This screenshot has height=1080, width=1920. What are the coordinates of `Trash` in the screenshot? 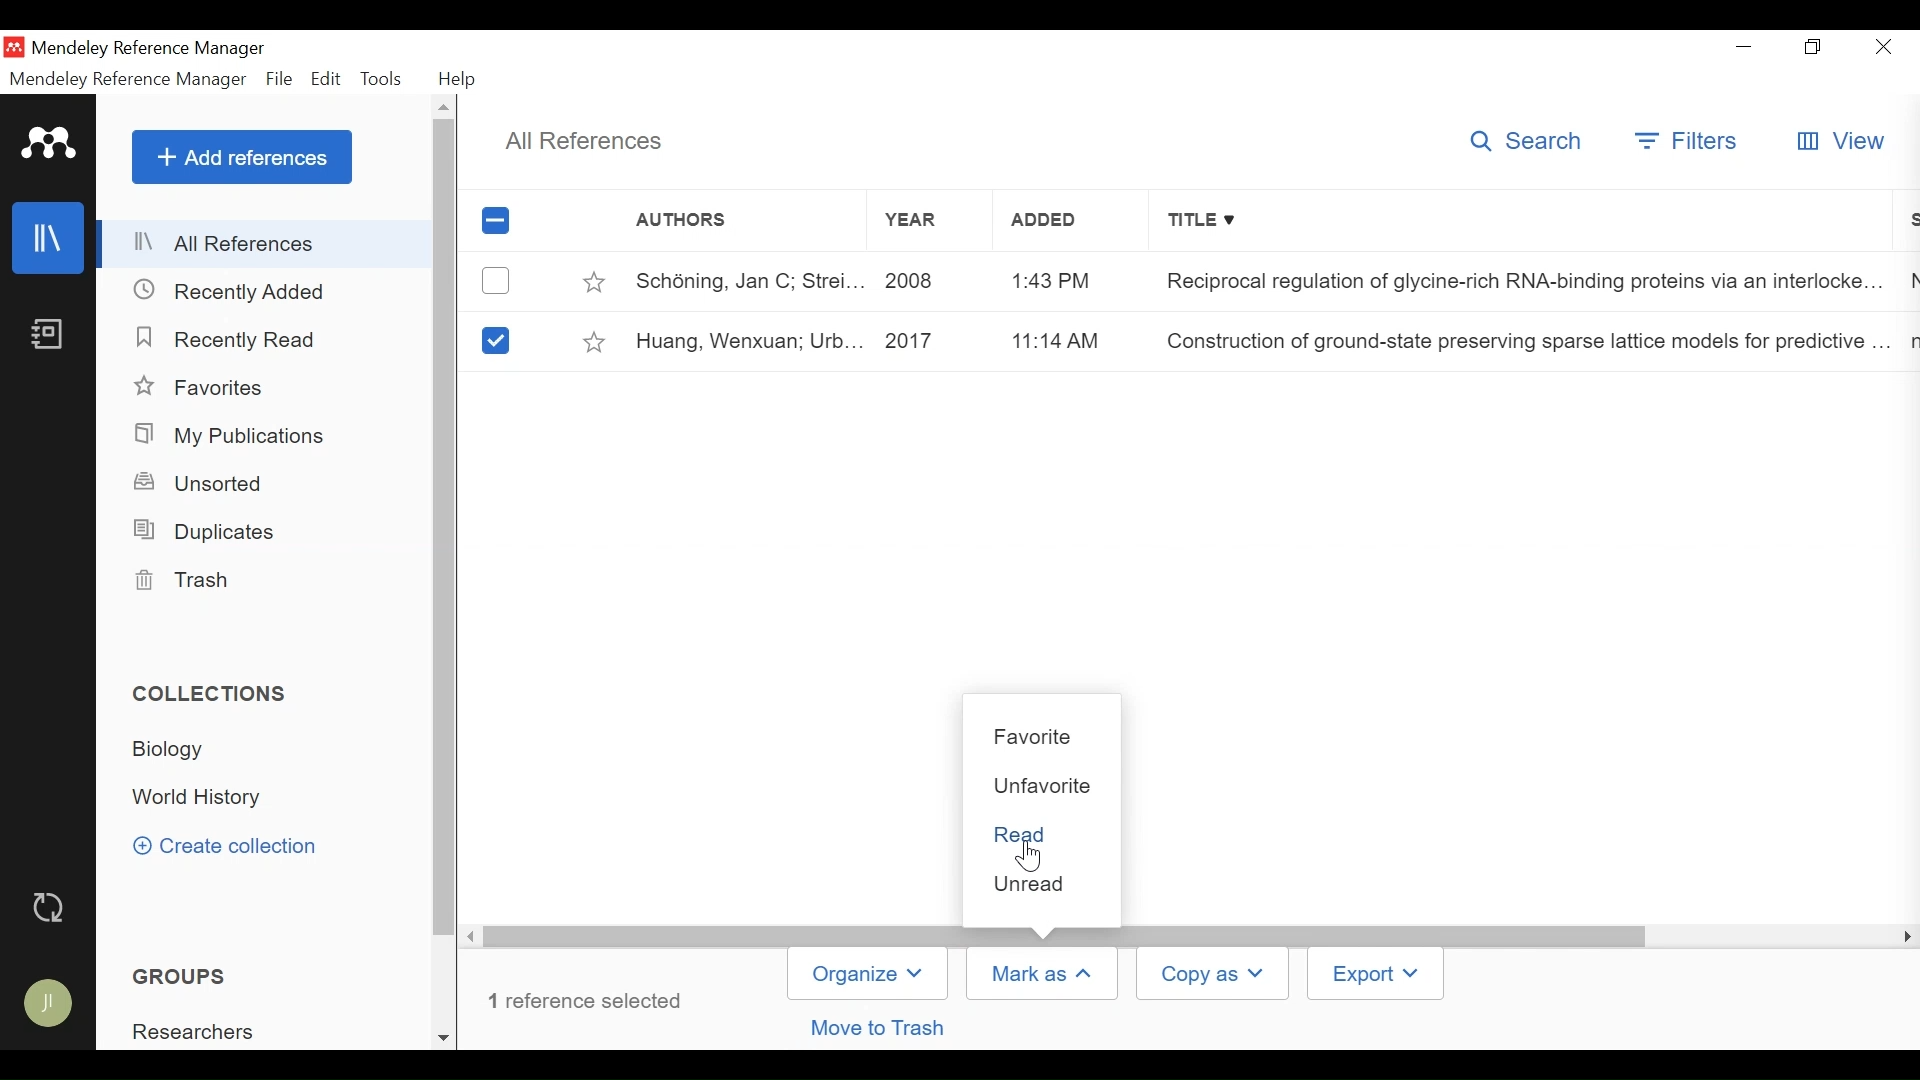 It's located at (188, 582).